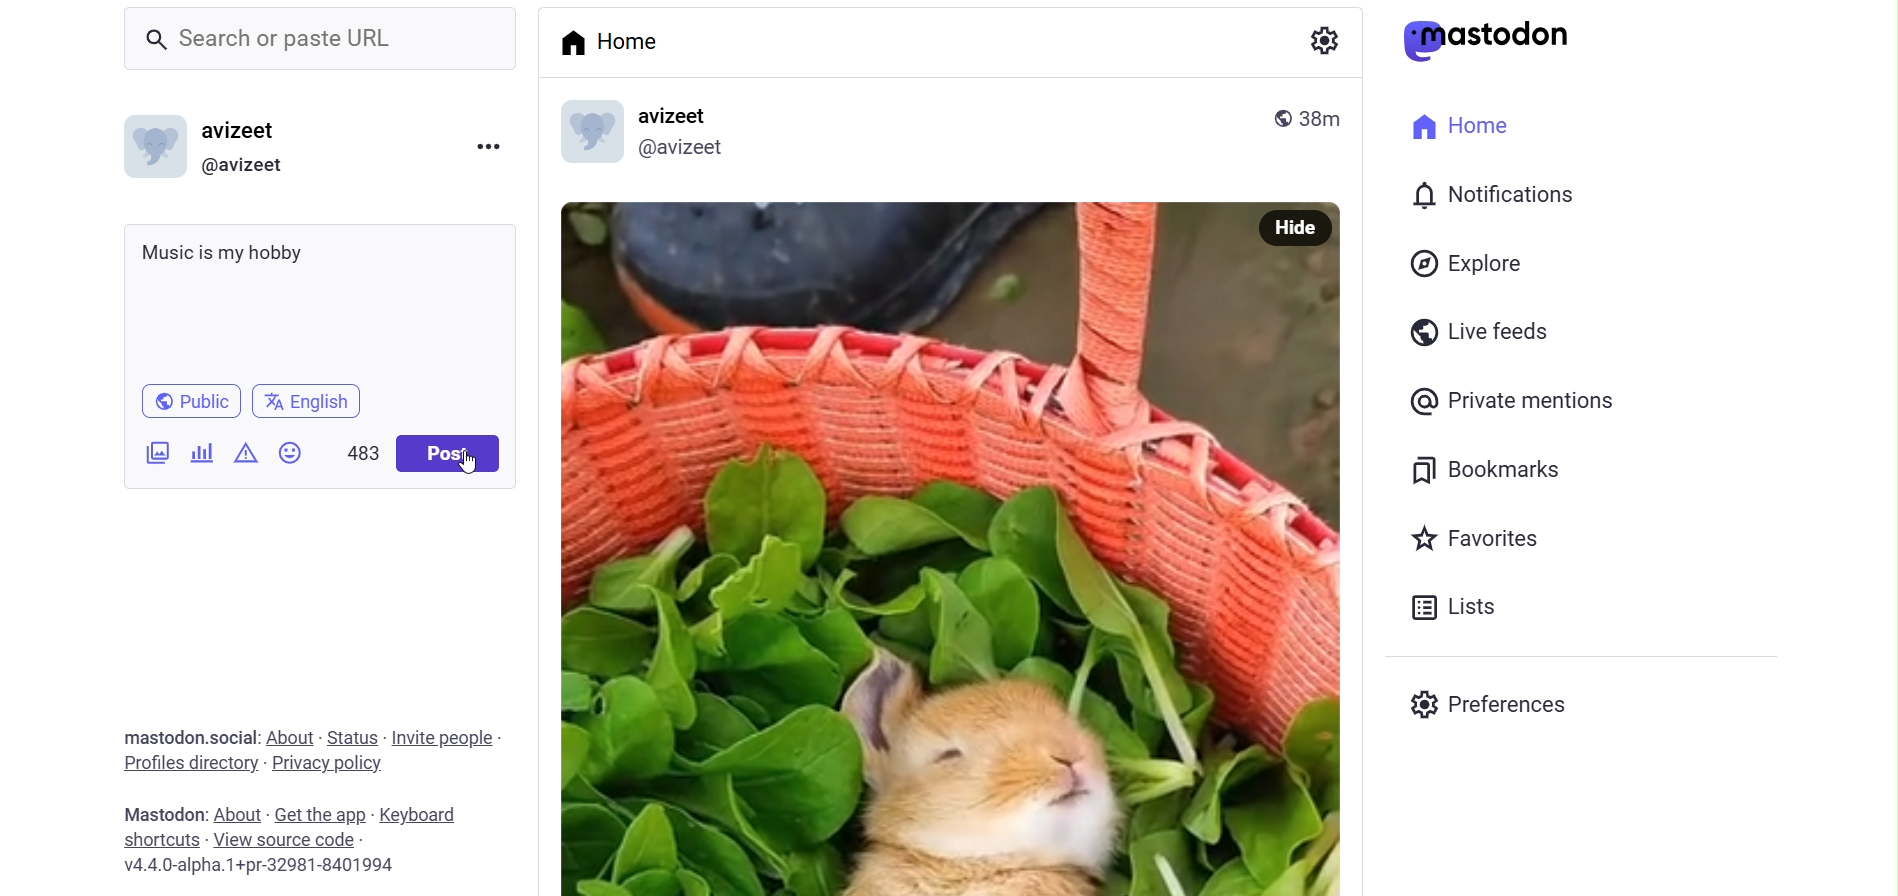  I want to click on Invite People, so click(445, 738).